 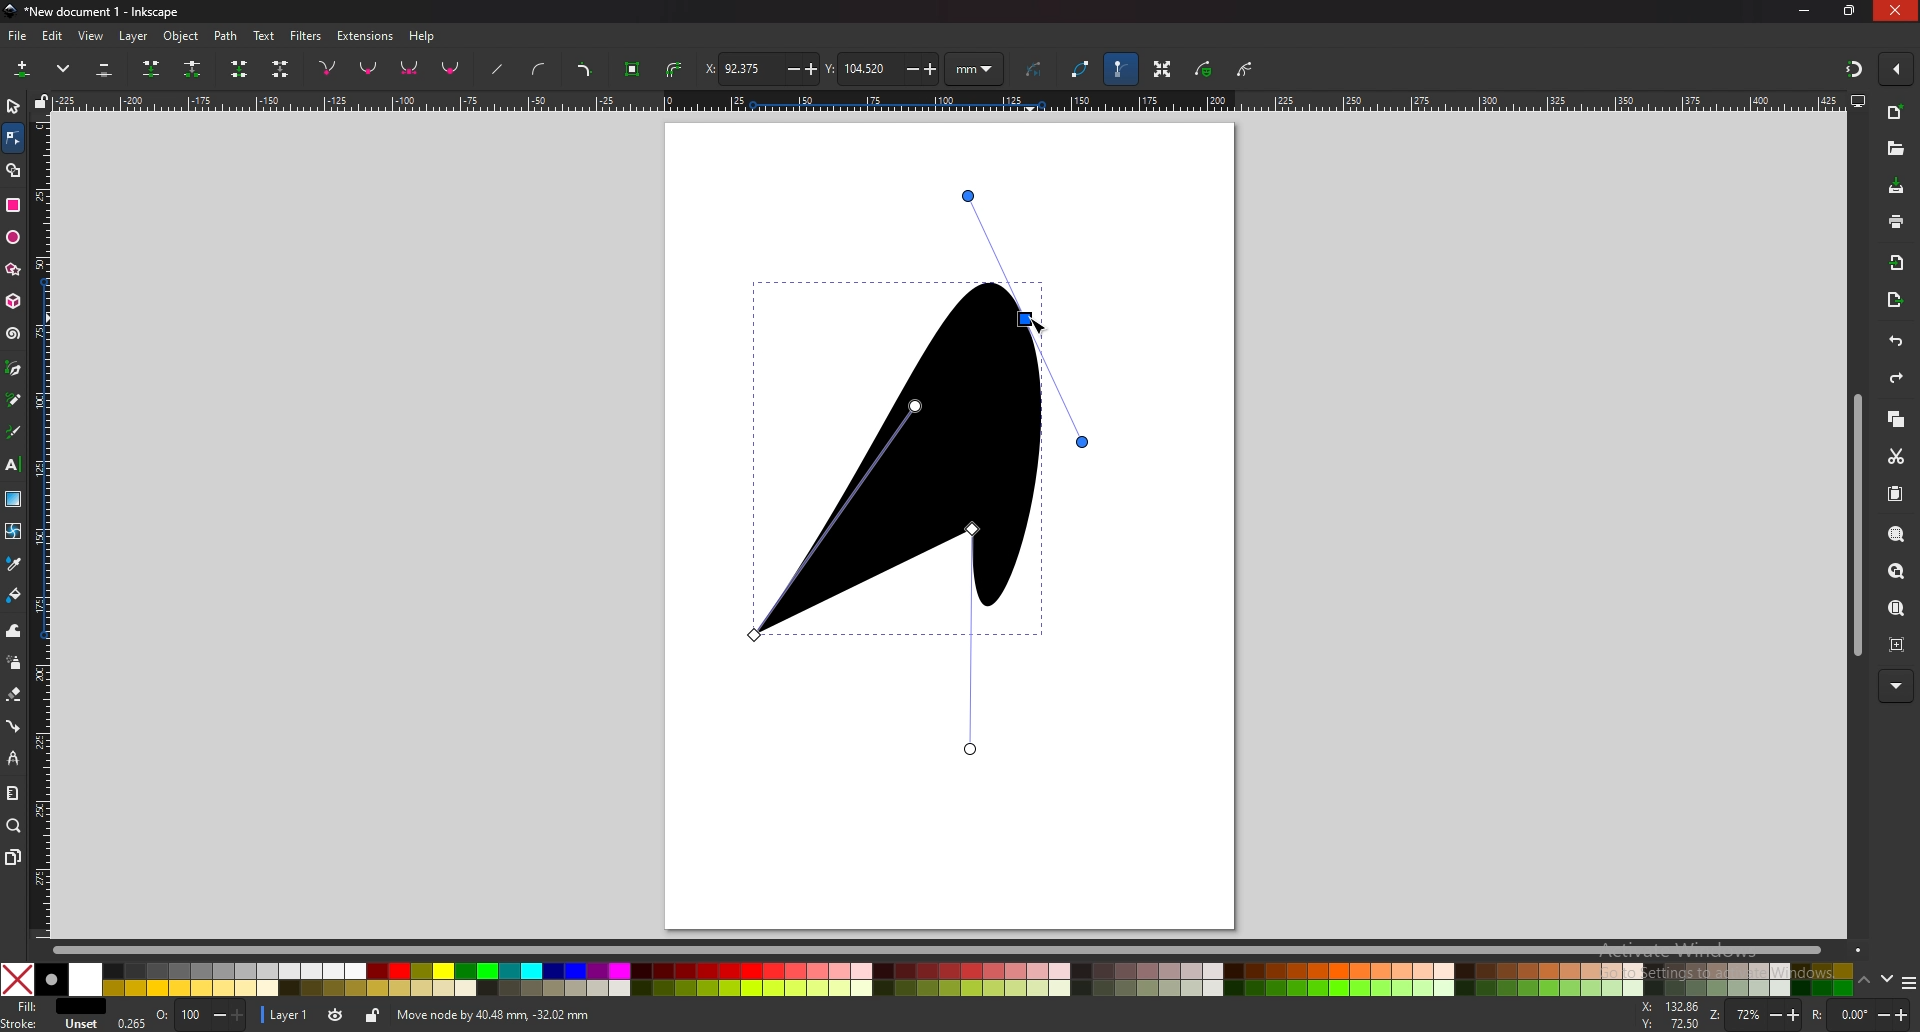 What do you see at coordinates (422, 37) in the screenshot?
I see `help` at bounding box center [422, 37].